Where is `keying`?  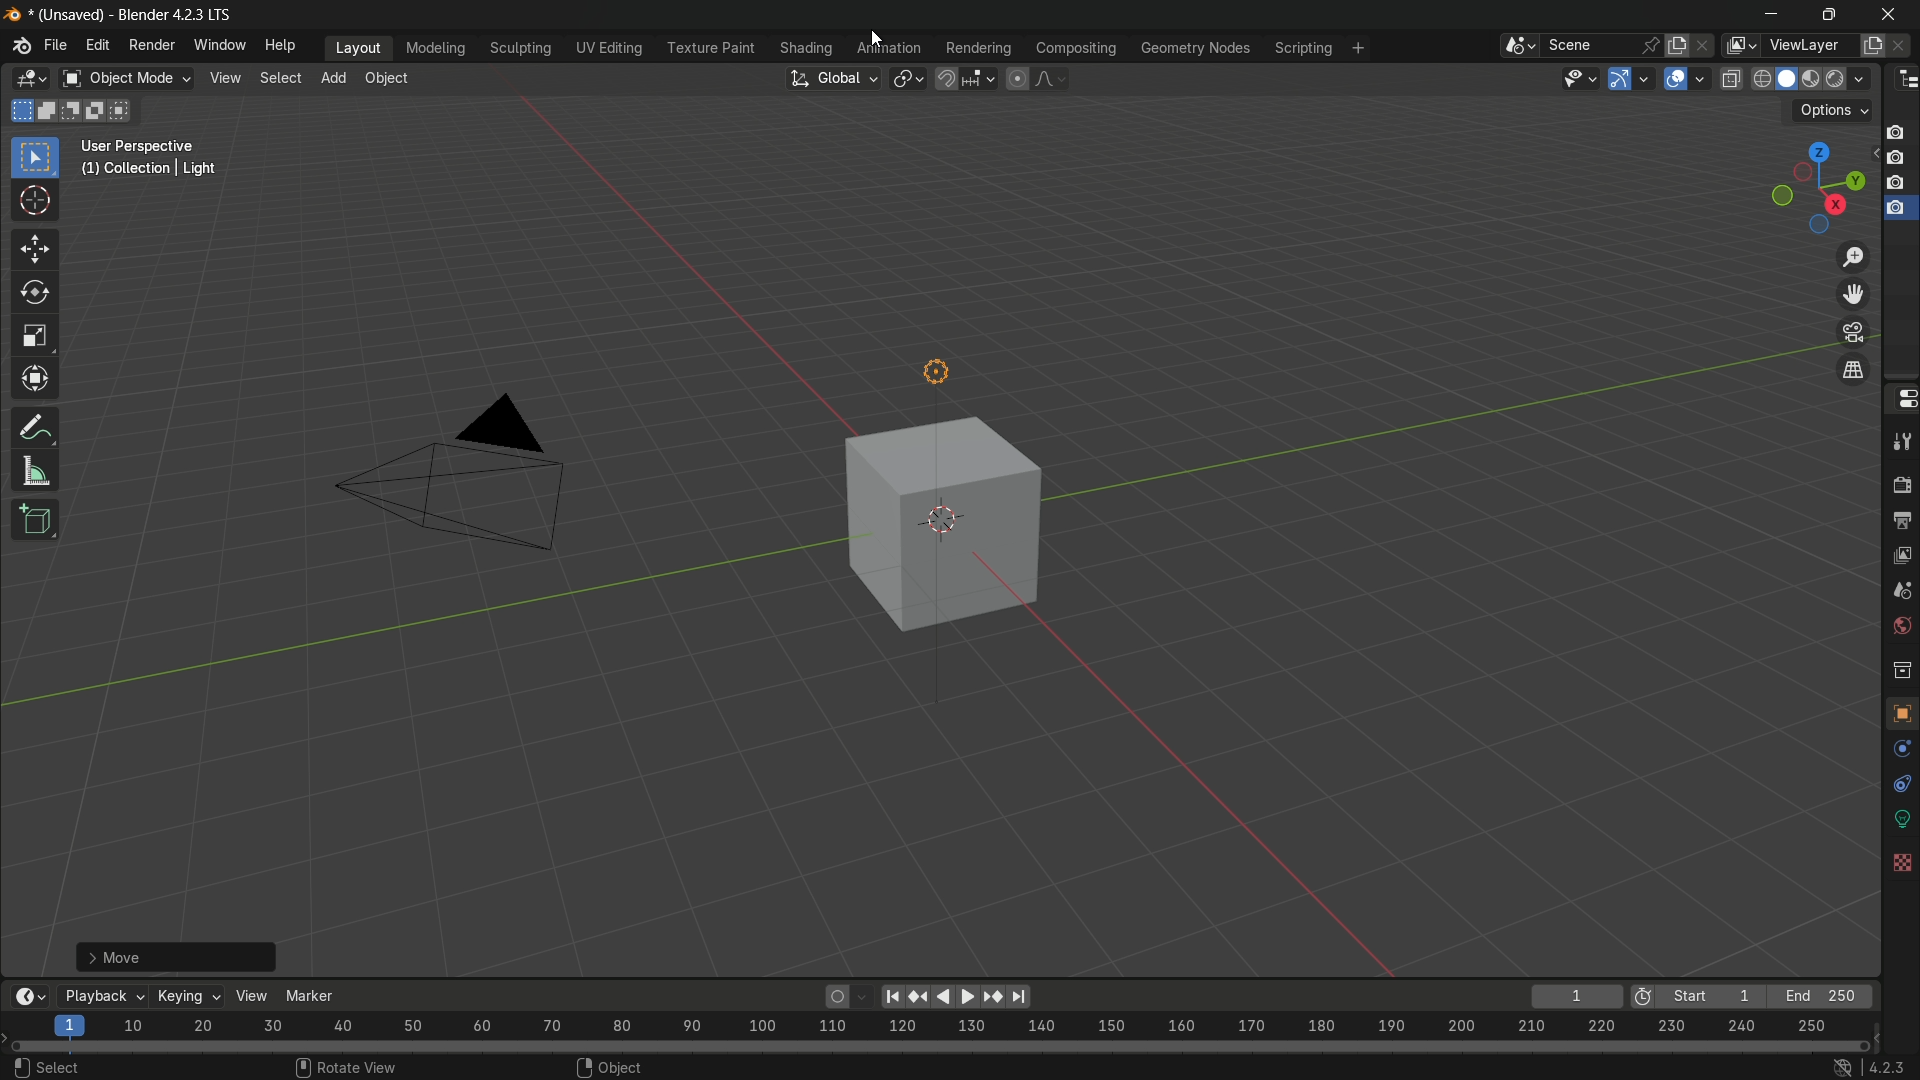
keying is located at coordinates (187, 998).